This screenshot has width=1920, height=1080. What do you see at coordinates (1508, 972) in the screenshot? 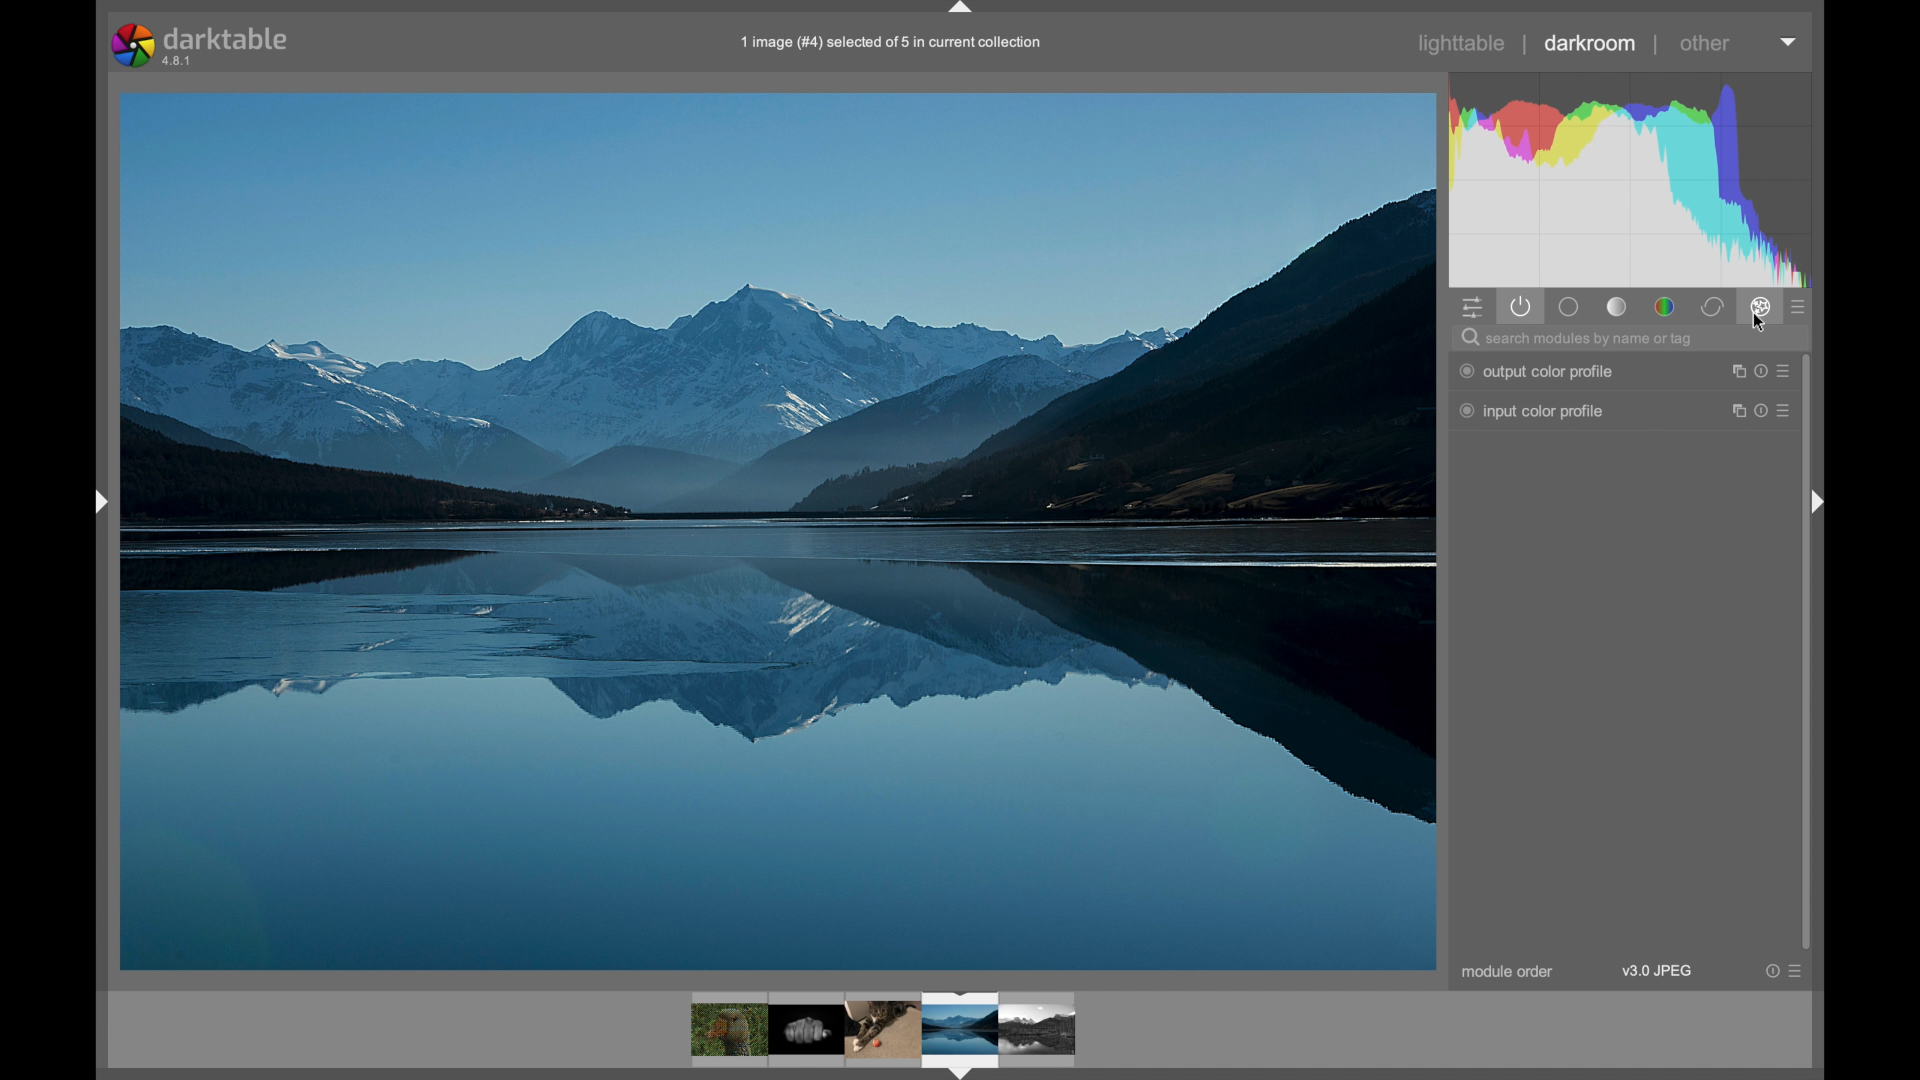
I see `module order` at bounding box center [1508, 972].